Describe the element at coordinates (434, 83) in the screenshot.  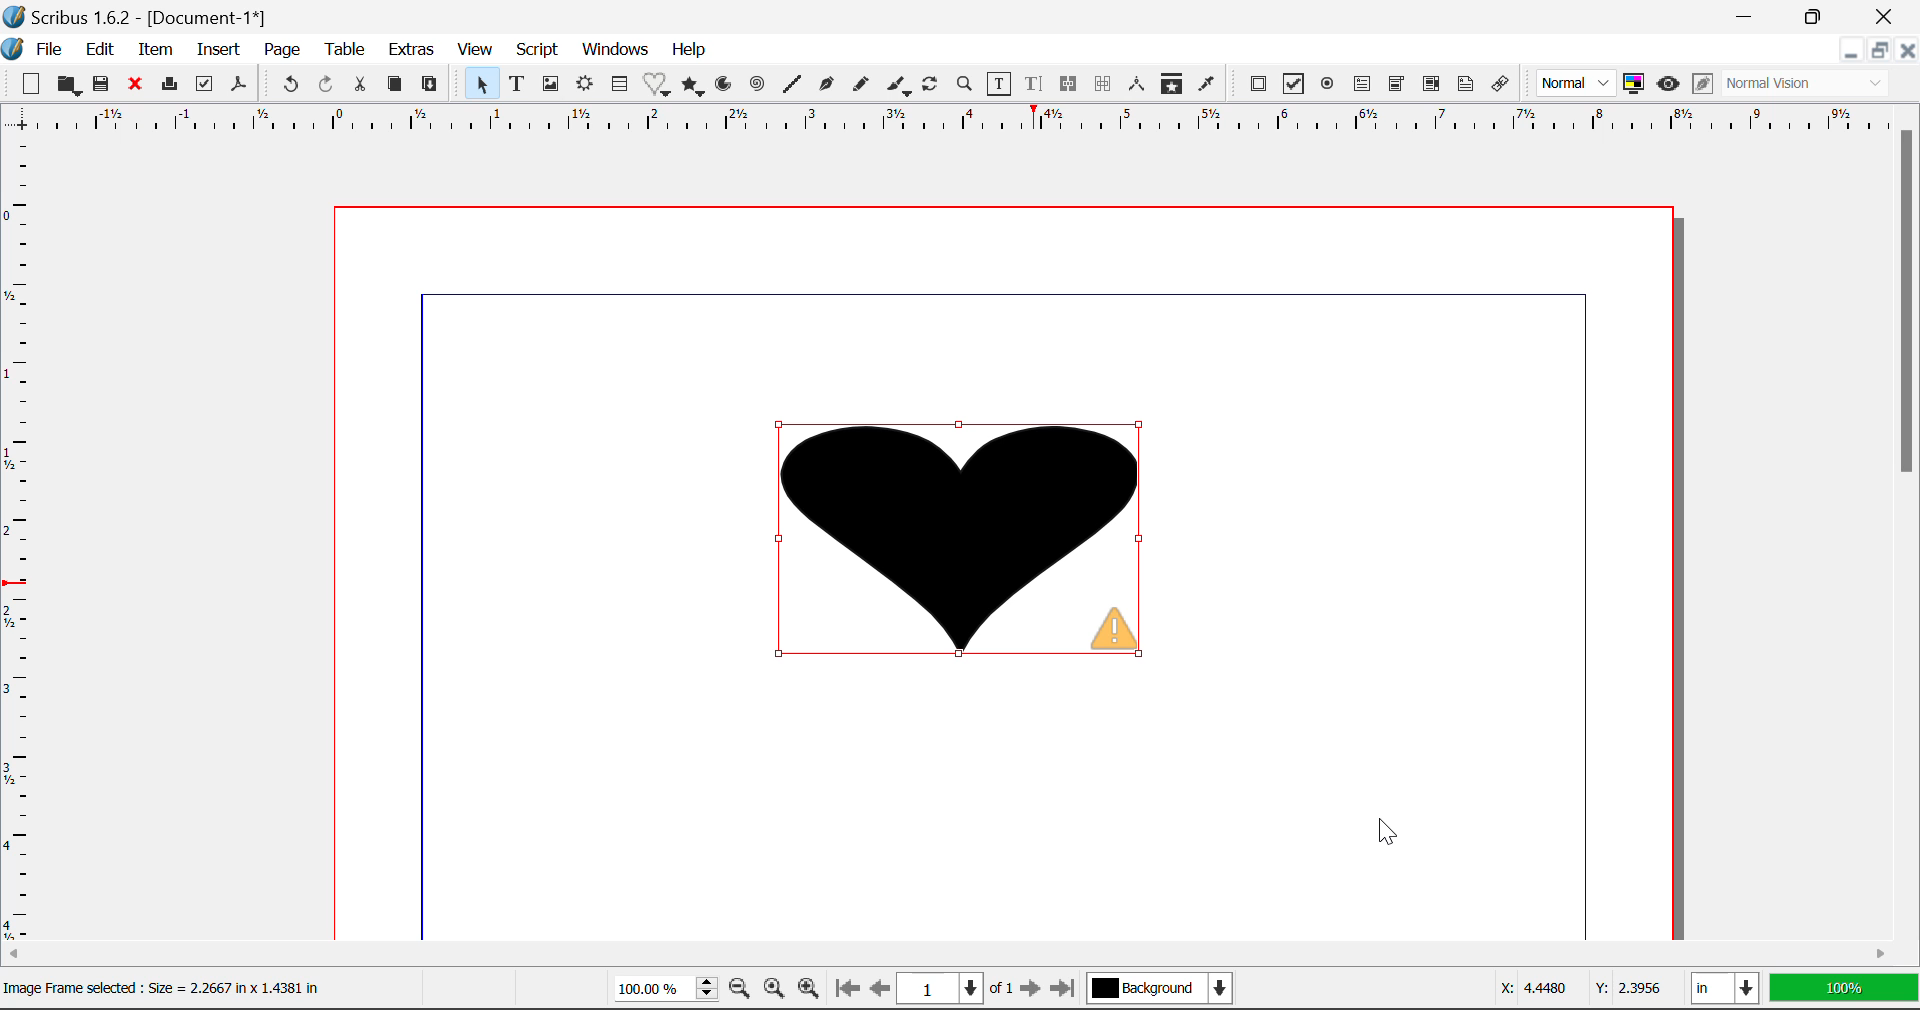
I see `Paste` at that location.